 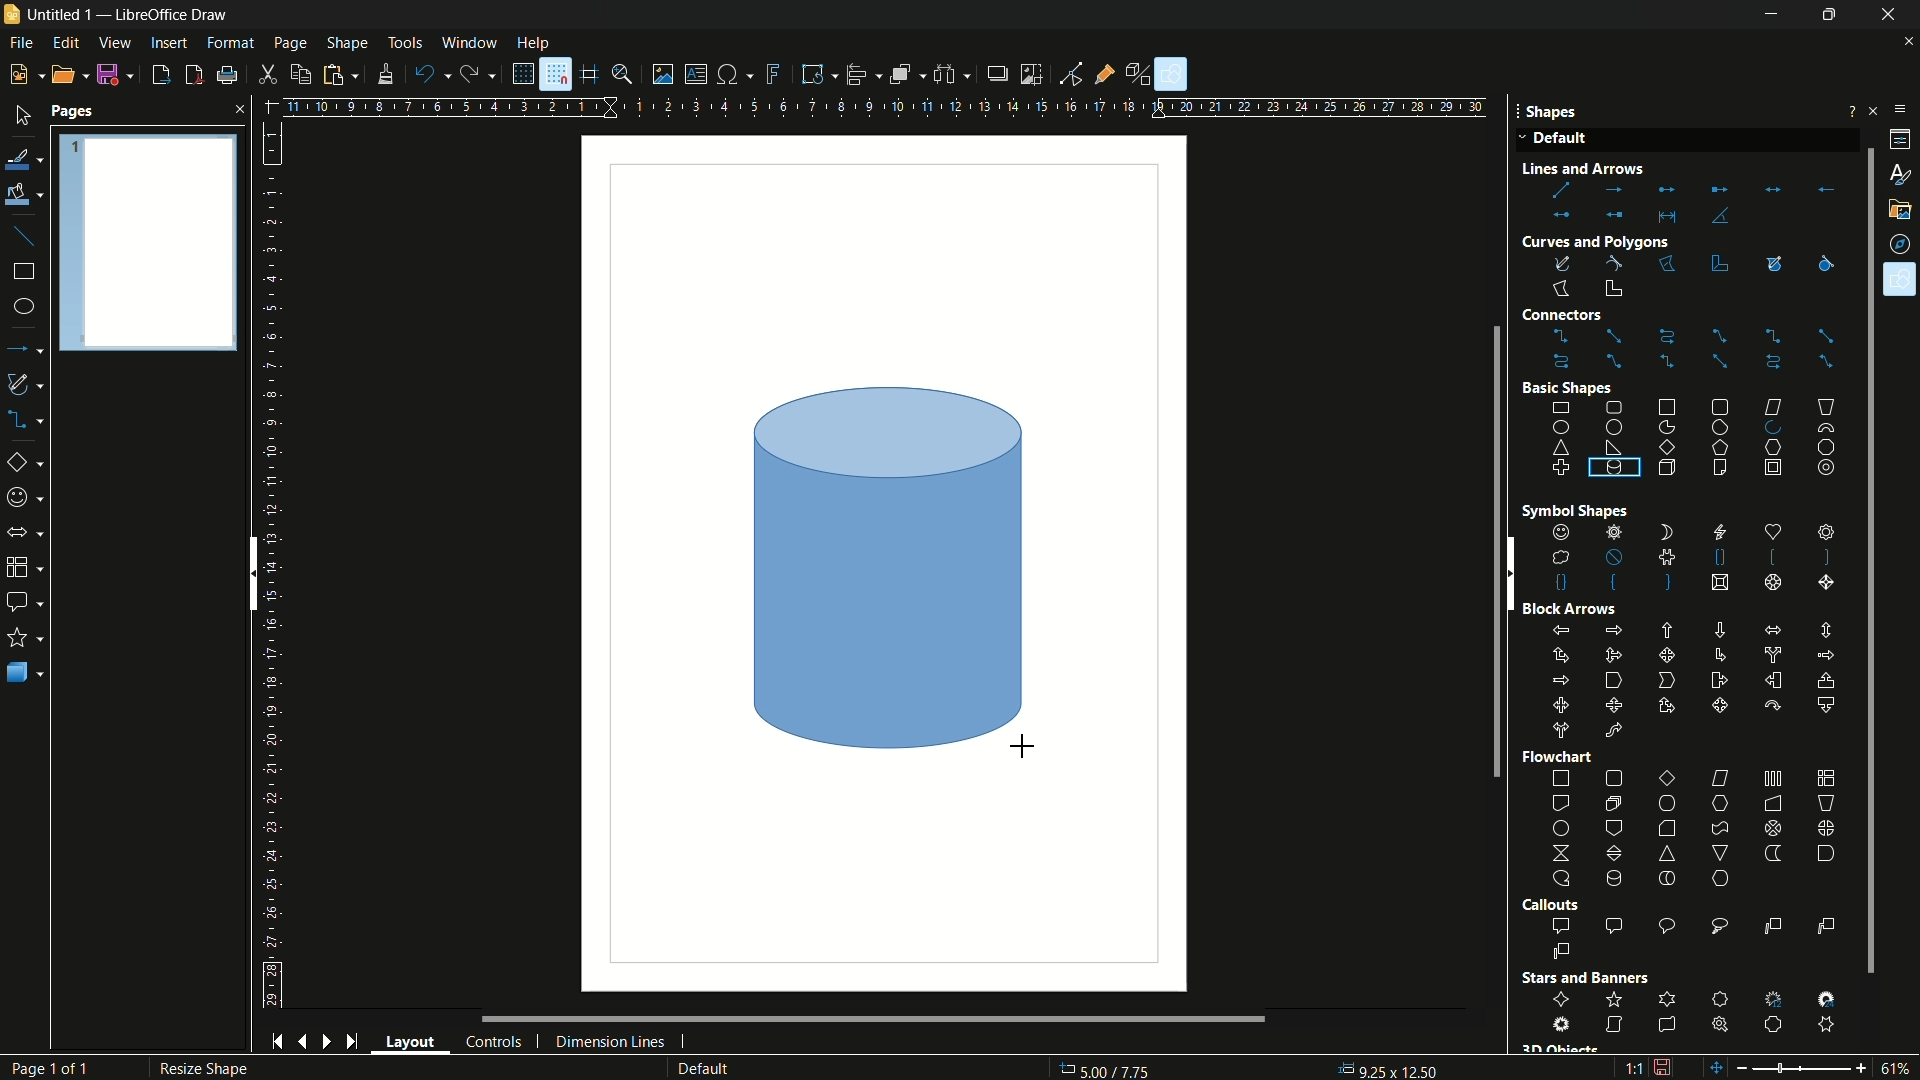 I want to click on snap to grid, so click(x=555, y=74).